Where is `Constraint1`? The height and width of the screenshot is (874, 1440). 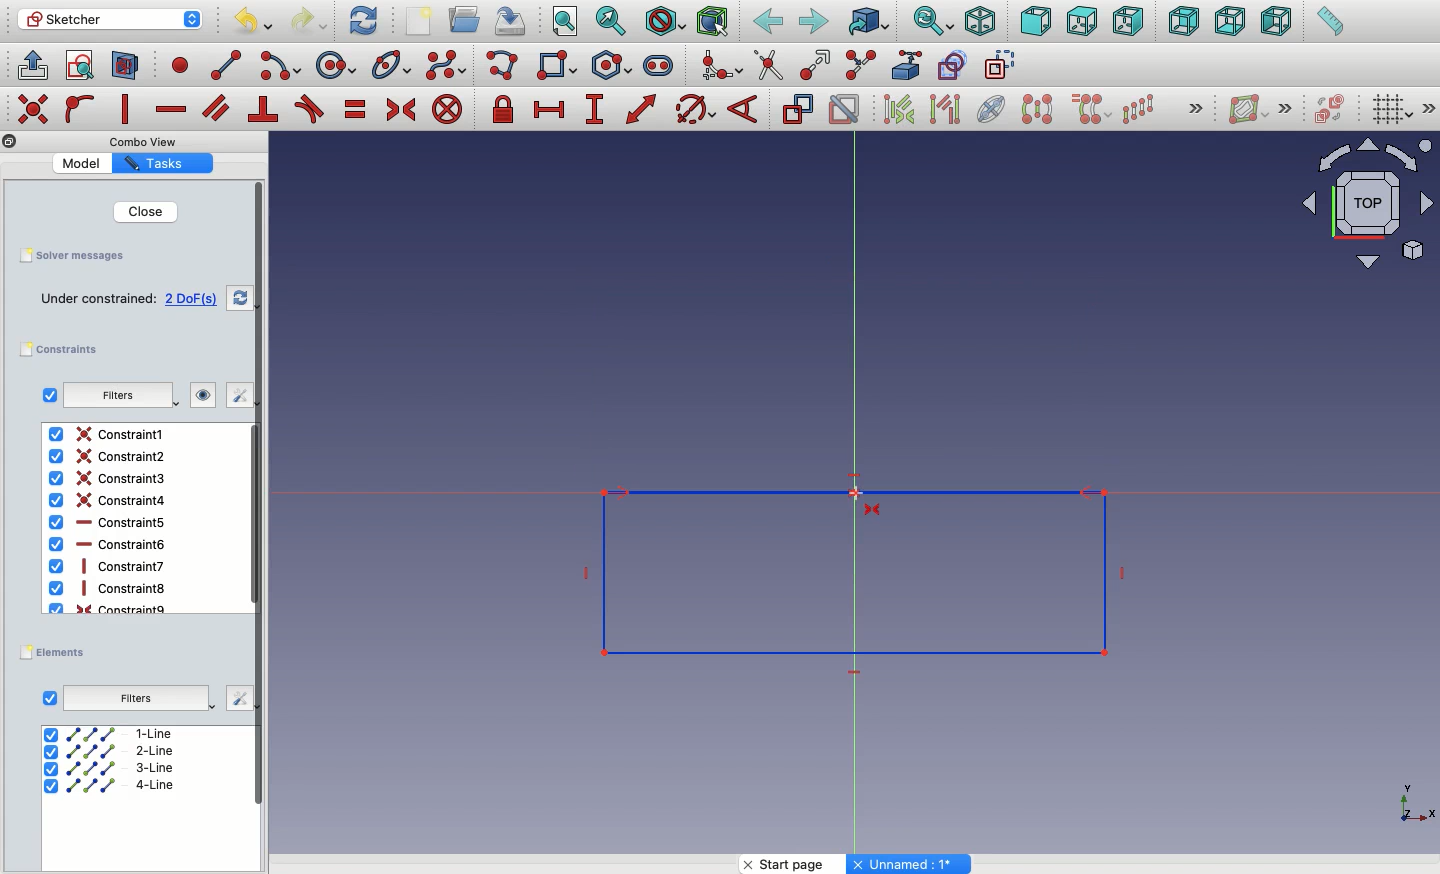 Constraint1 is located at coordinates (106, 434).